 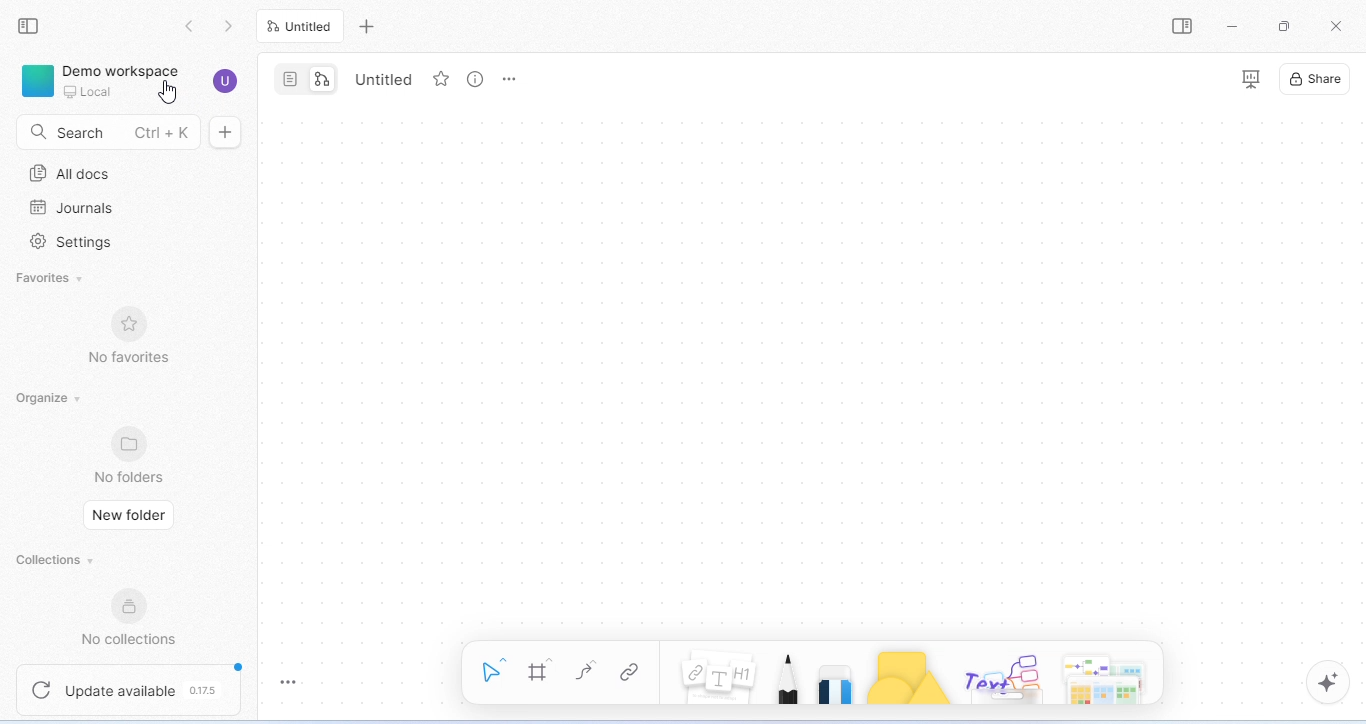 What do you see at coordinates (53, 562) in the screenshot?
I see `collections` at bounding box center [53, 562].